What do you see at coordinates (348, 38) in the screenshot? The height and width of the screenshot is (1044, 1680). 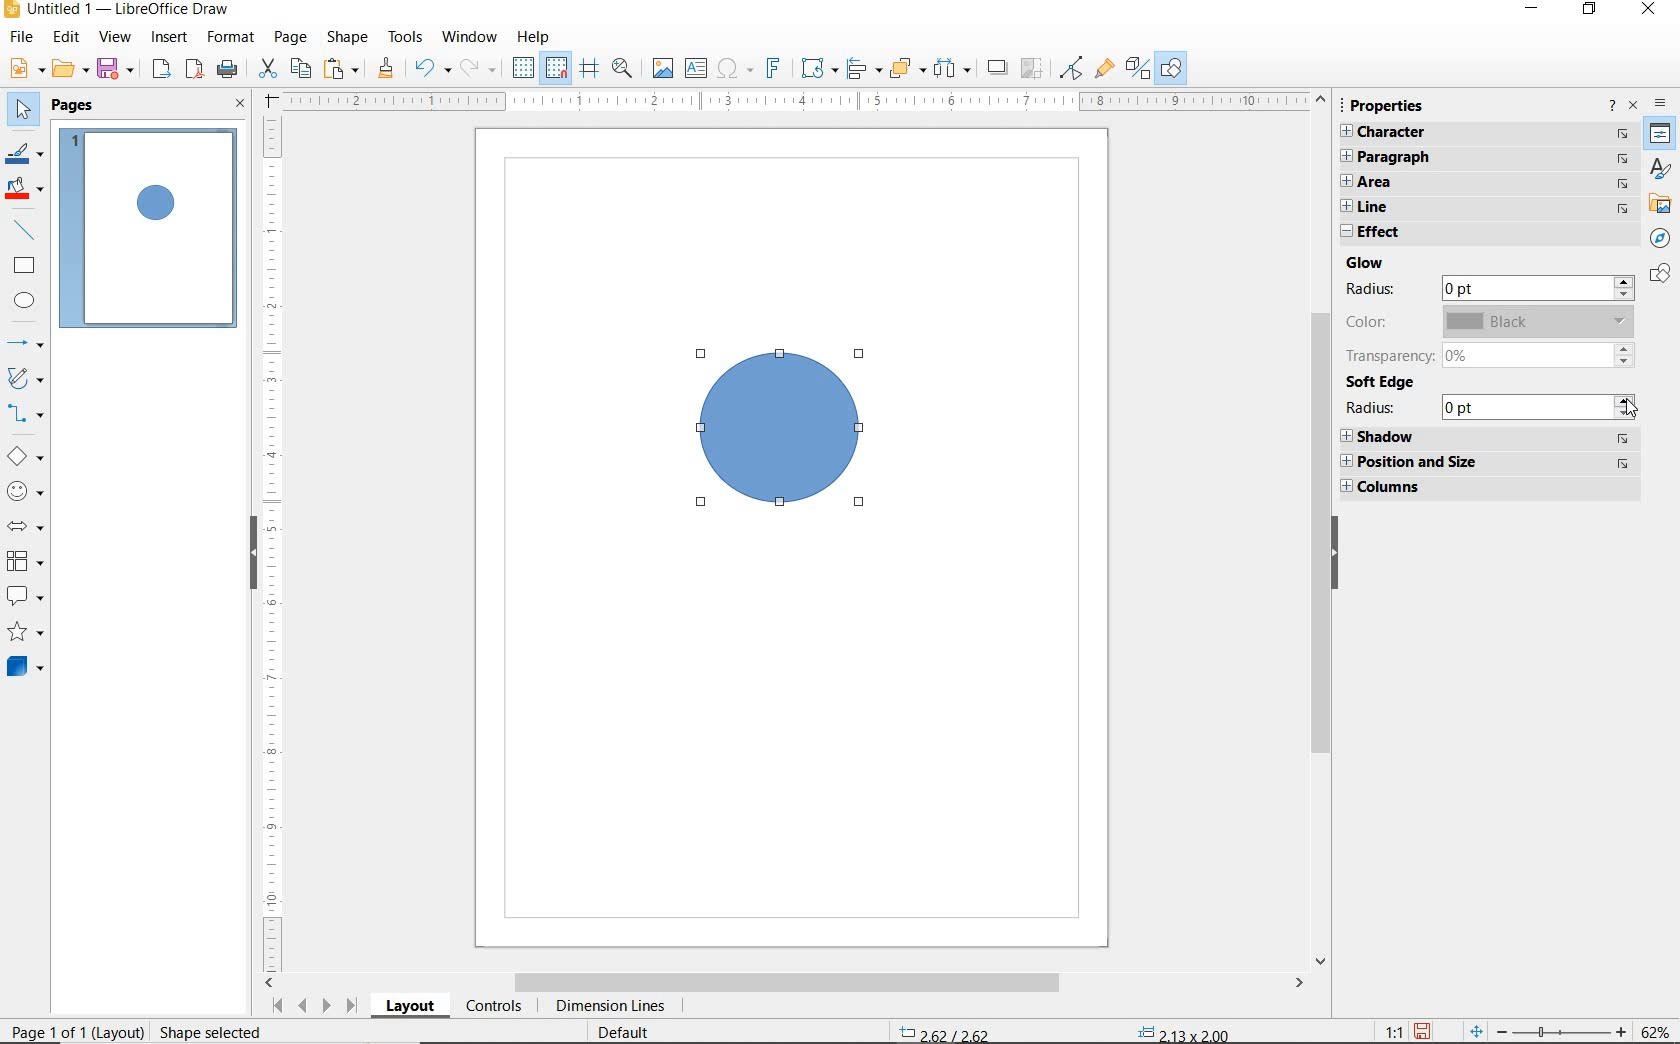 I see `SHAPE` at bounding box center [348, 38].